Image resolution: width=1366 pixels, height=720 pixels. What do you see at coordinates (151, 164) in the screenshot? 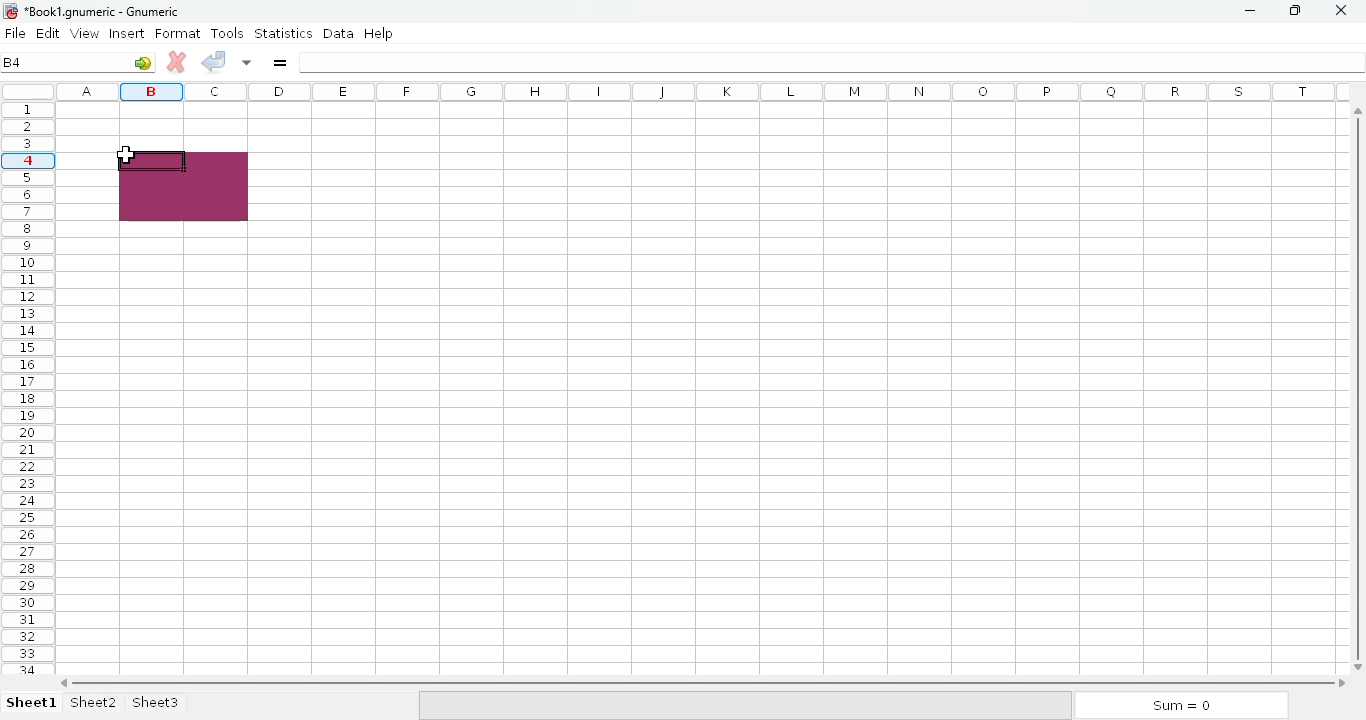
I see `active cell` at bounding box center [151, 164].